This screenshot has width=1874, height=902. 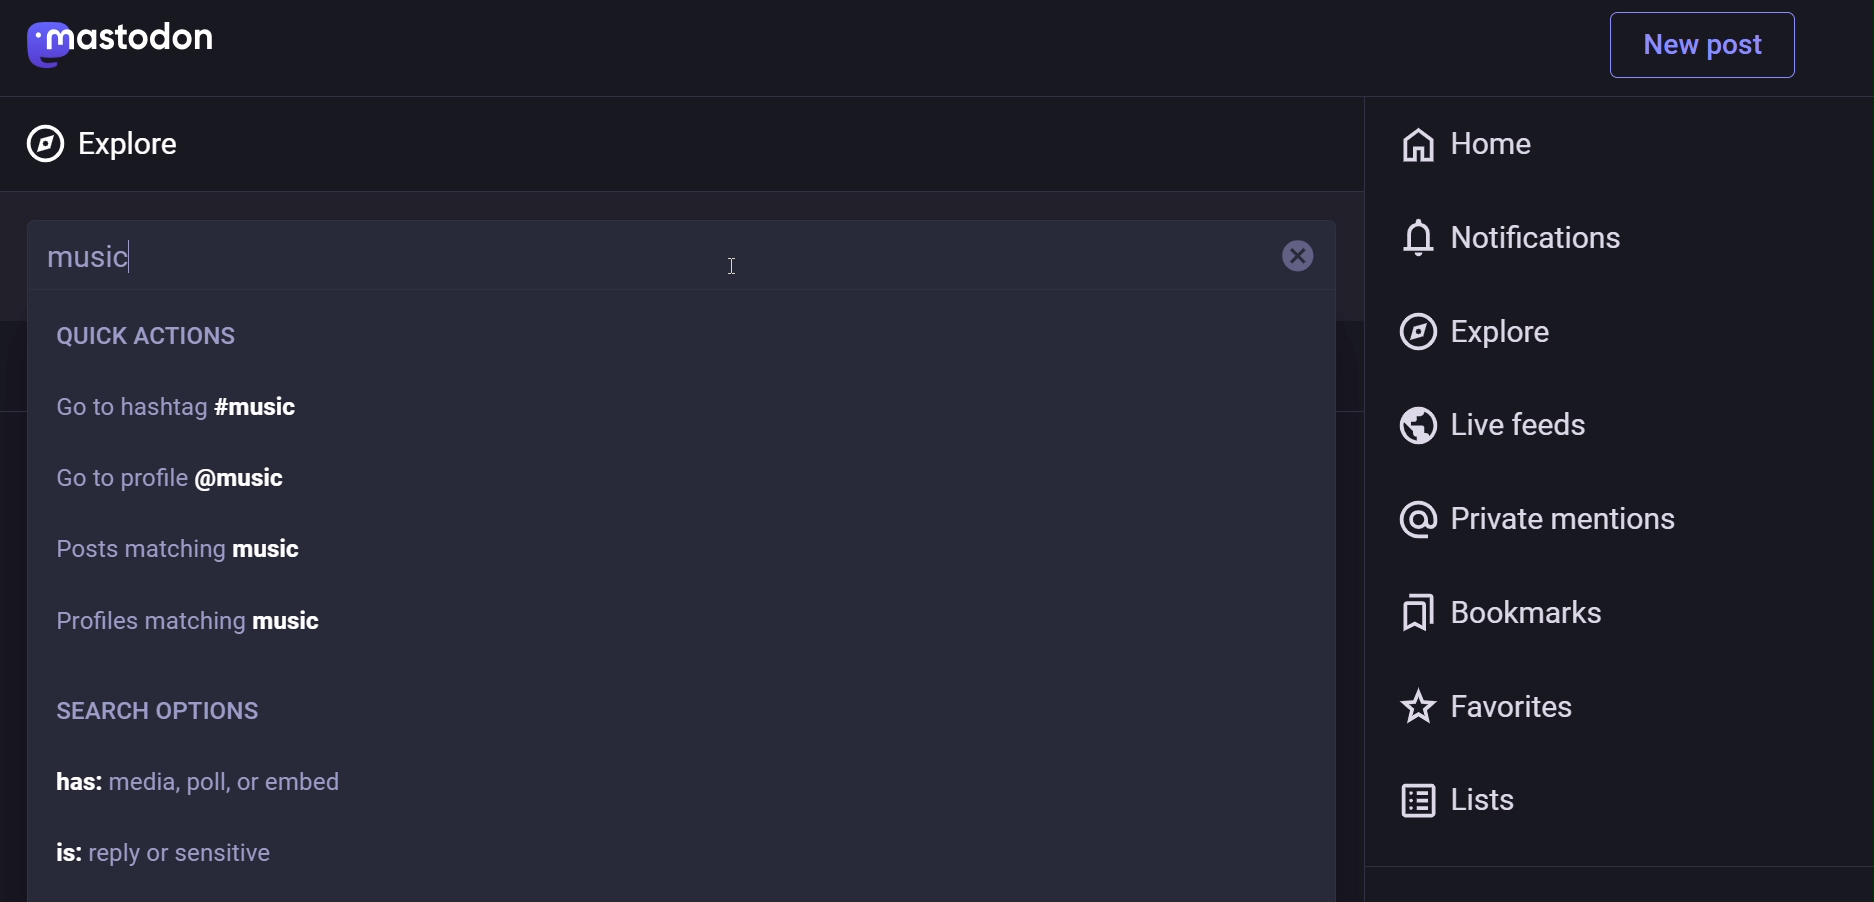 I want to click on search option, so click(x=159, y=706).